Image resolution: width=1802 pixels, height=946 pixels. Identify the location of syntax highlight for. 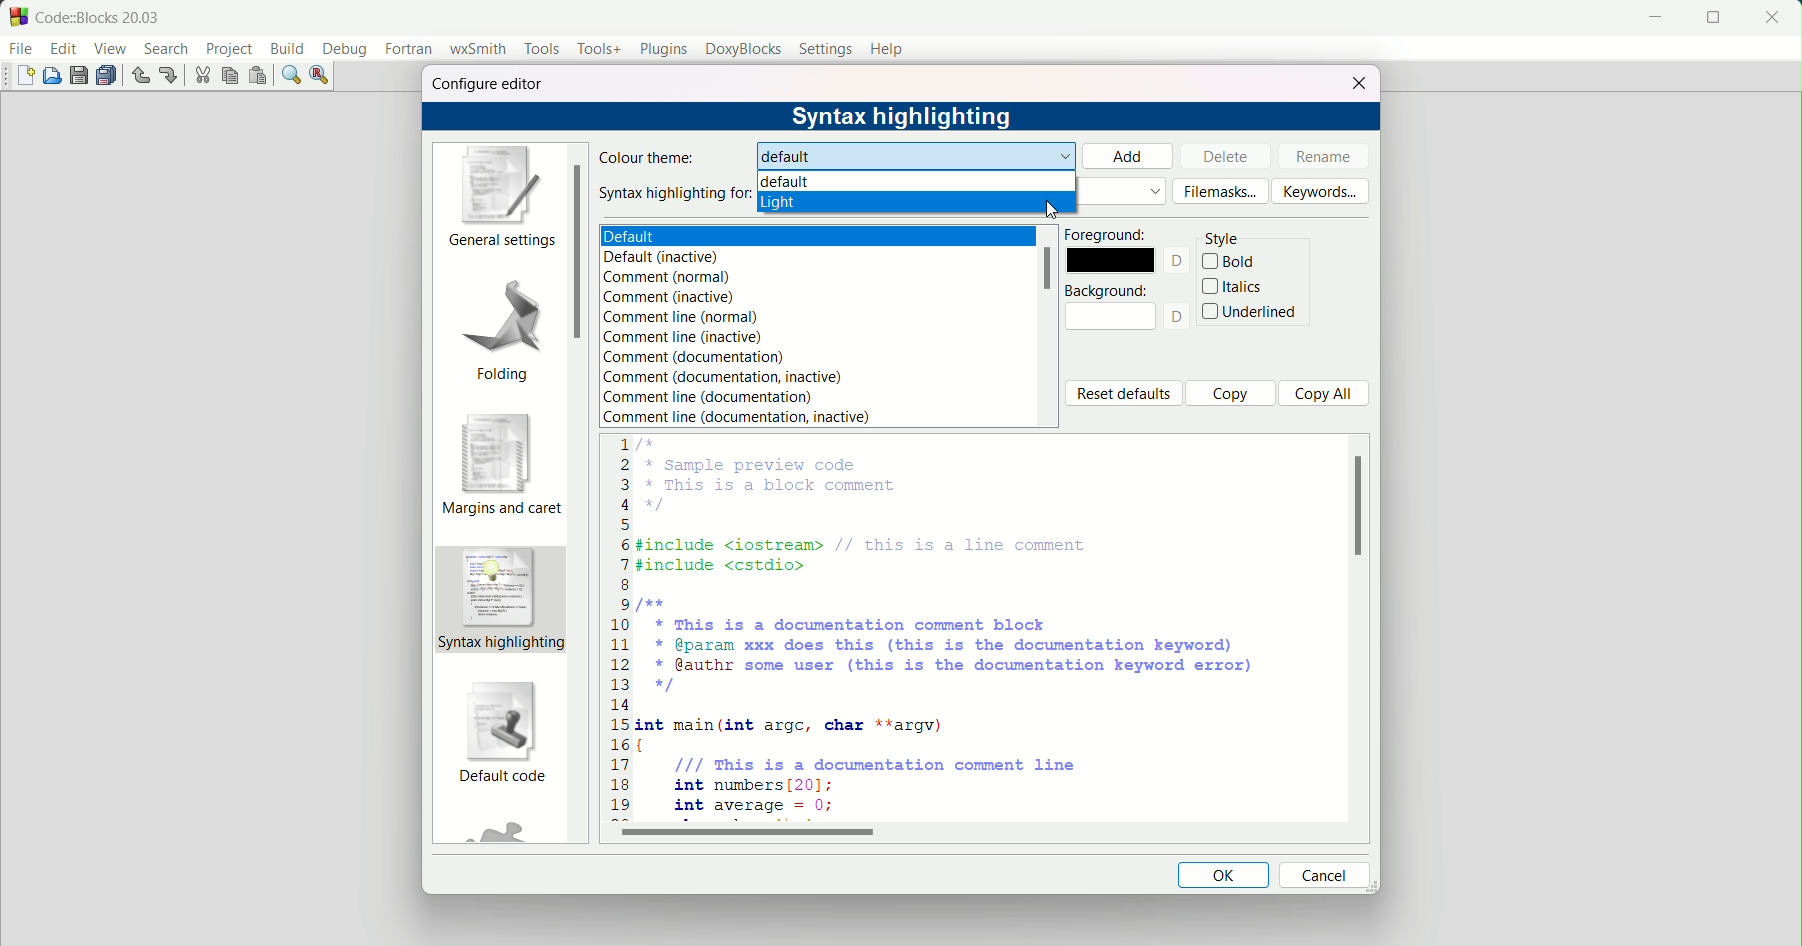
(675, 193).